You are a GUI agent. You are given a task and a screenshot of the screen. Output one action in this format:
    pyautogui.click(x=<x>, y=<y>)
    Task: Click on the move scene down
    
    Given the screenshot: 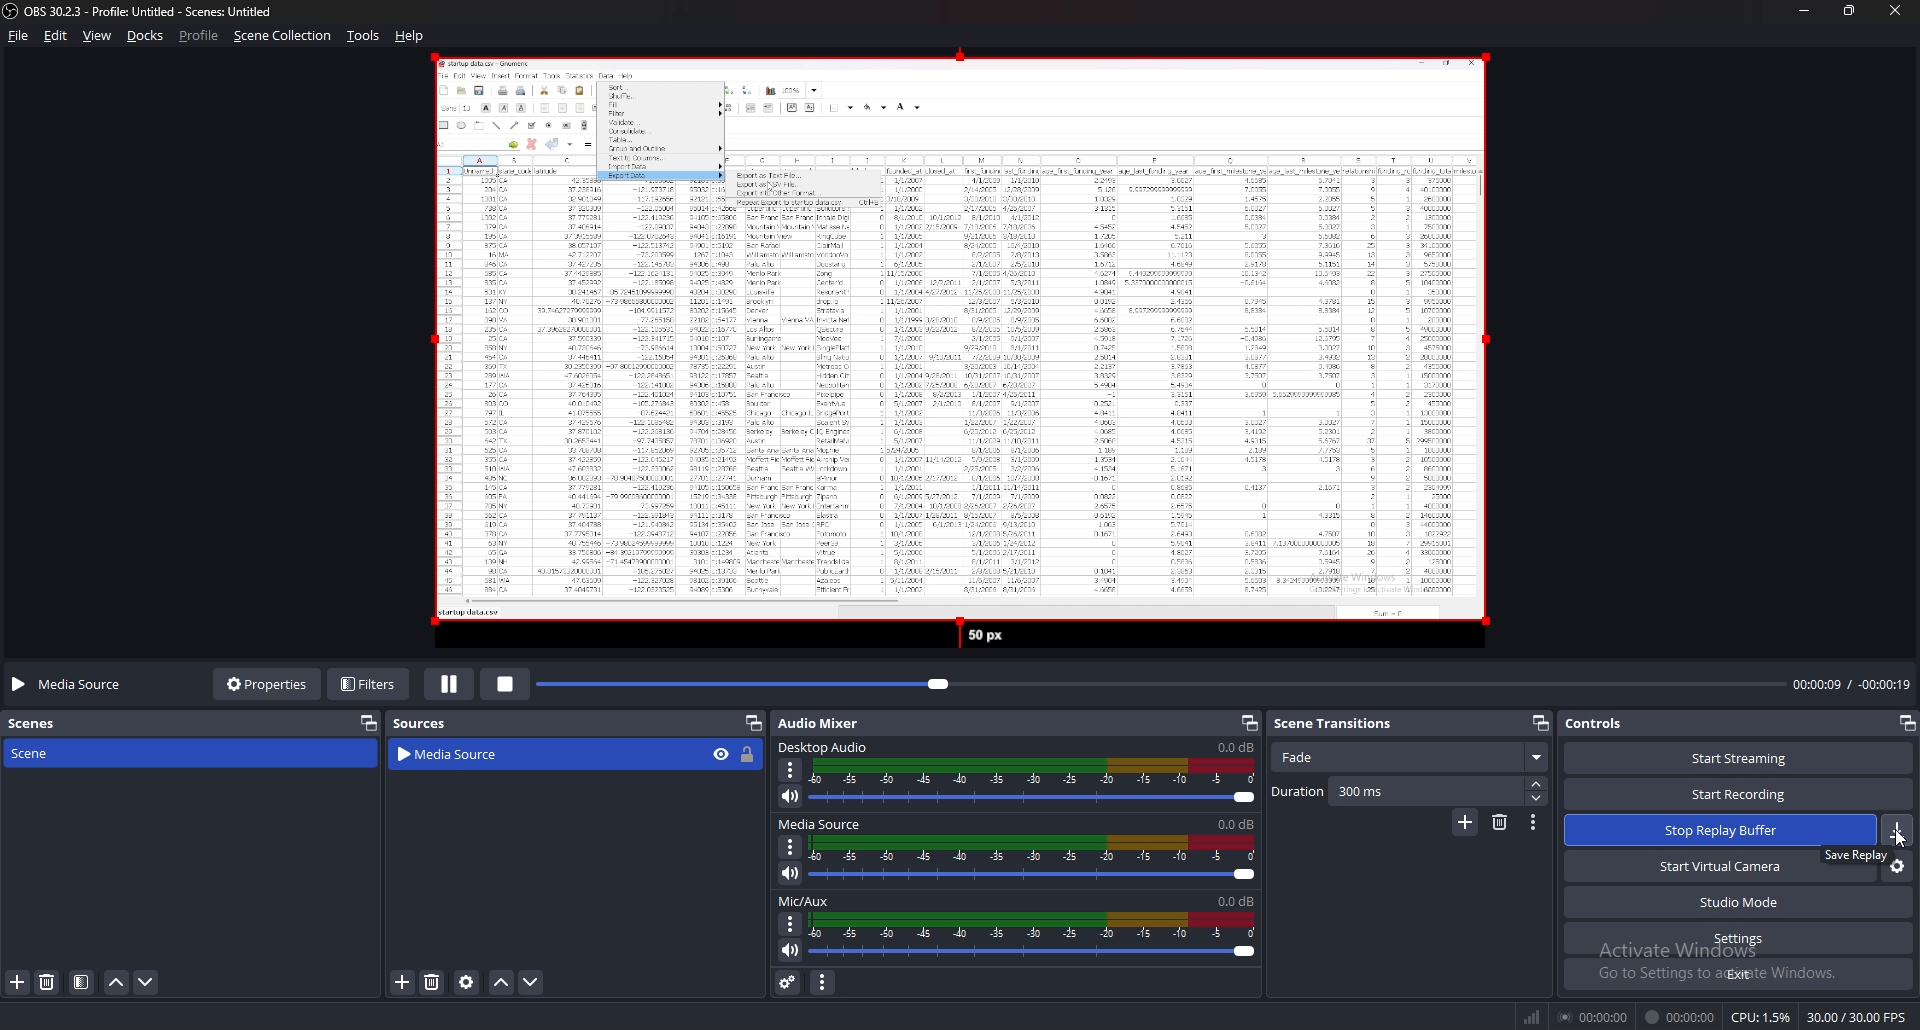 What is the action you would take?
    pyautogui.click(x=145, y=983)
    